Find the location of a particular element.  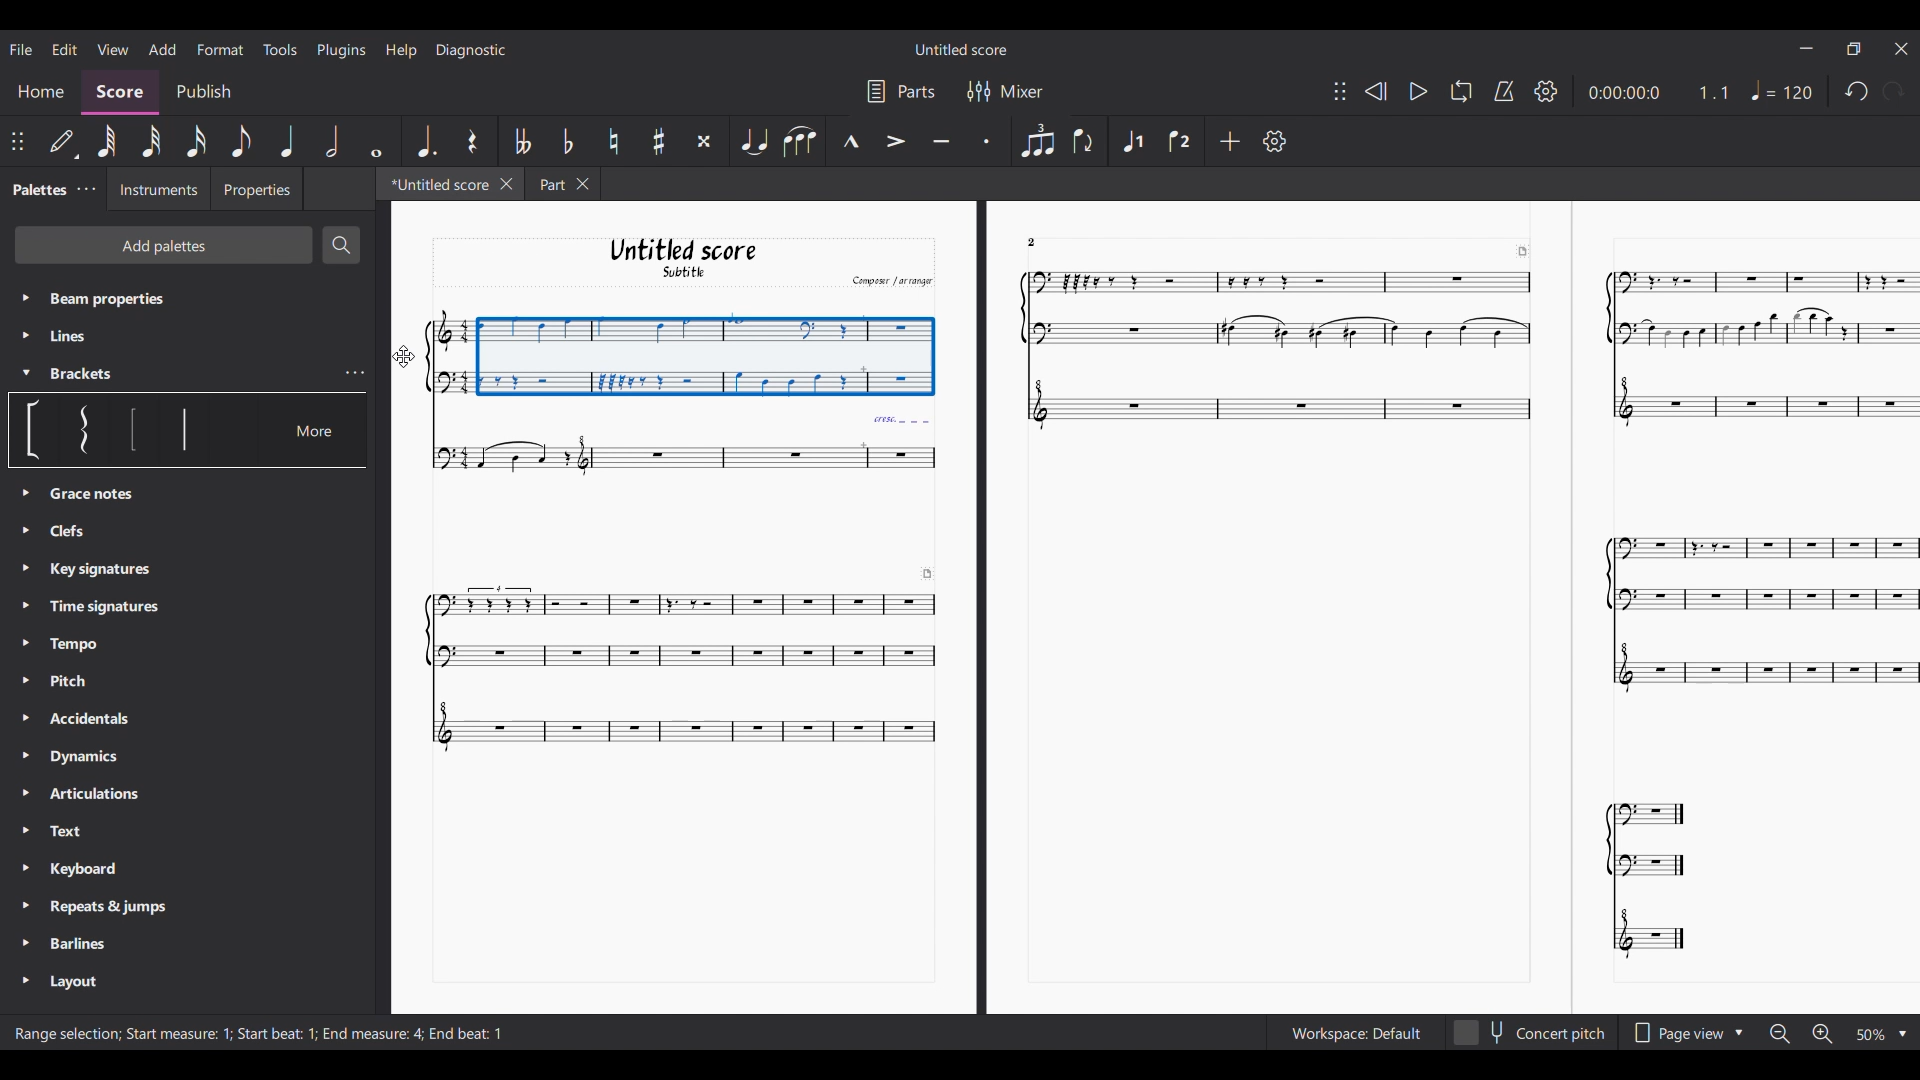

32nd note is located at coordinates (153, 141).